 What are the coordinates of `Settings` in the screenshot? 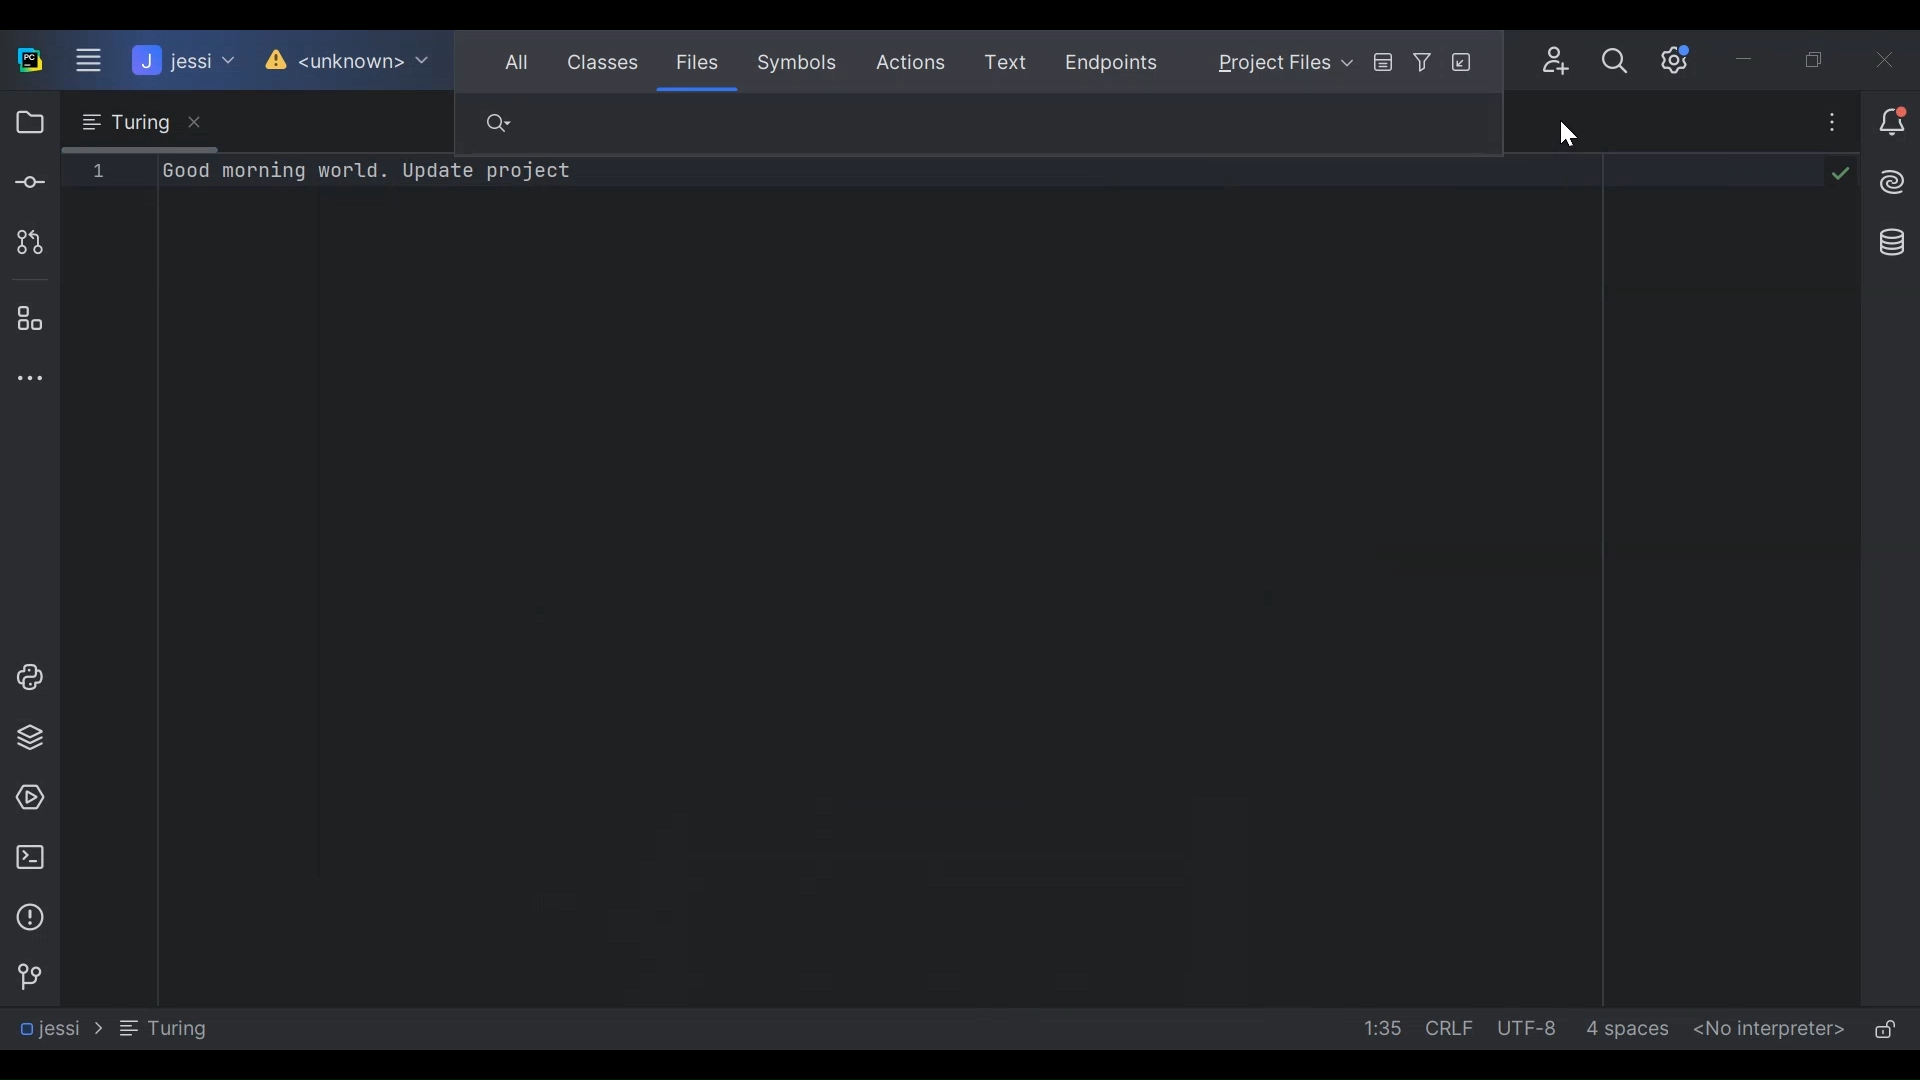 It's located at (1685, 58).